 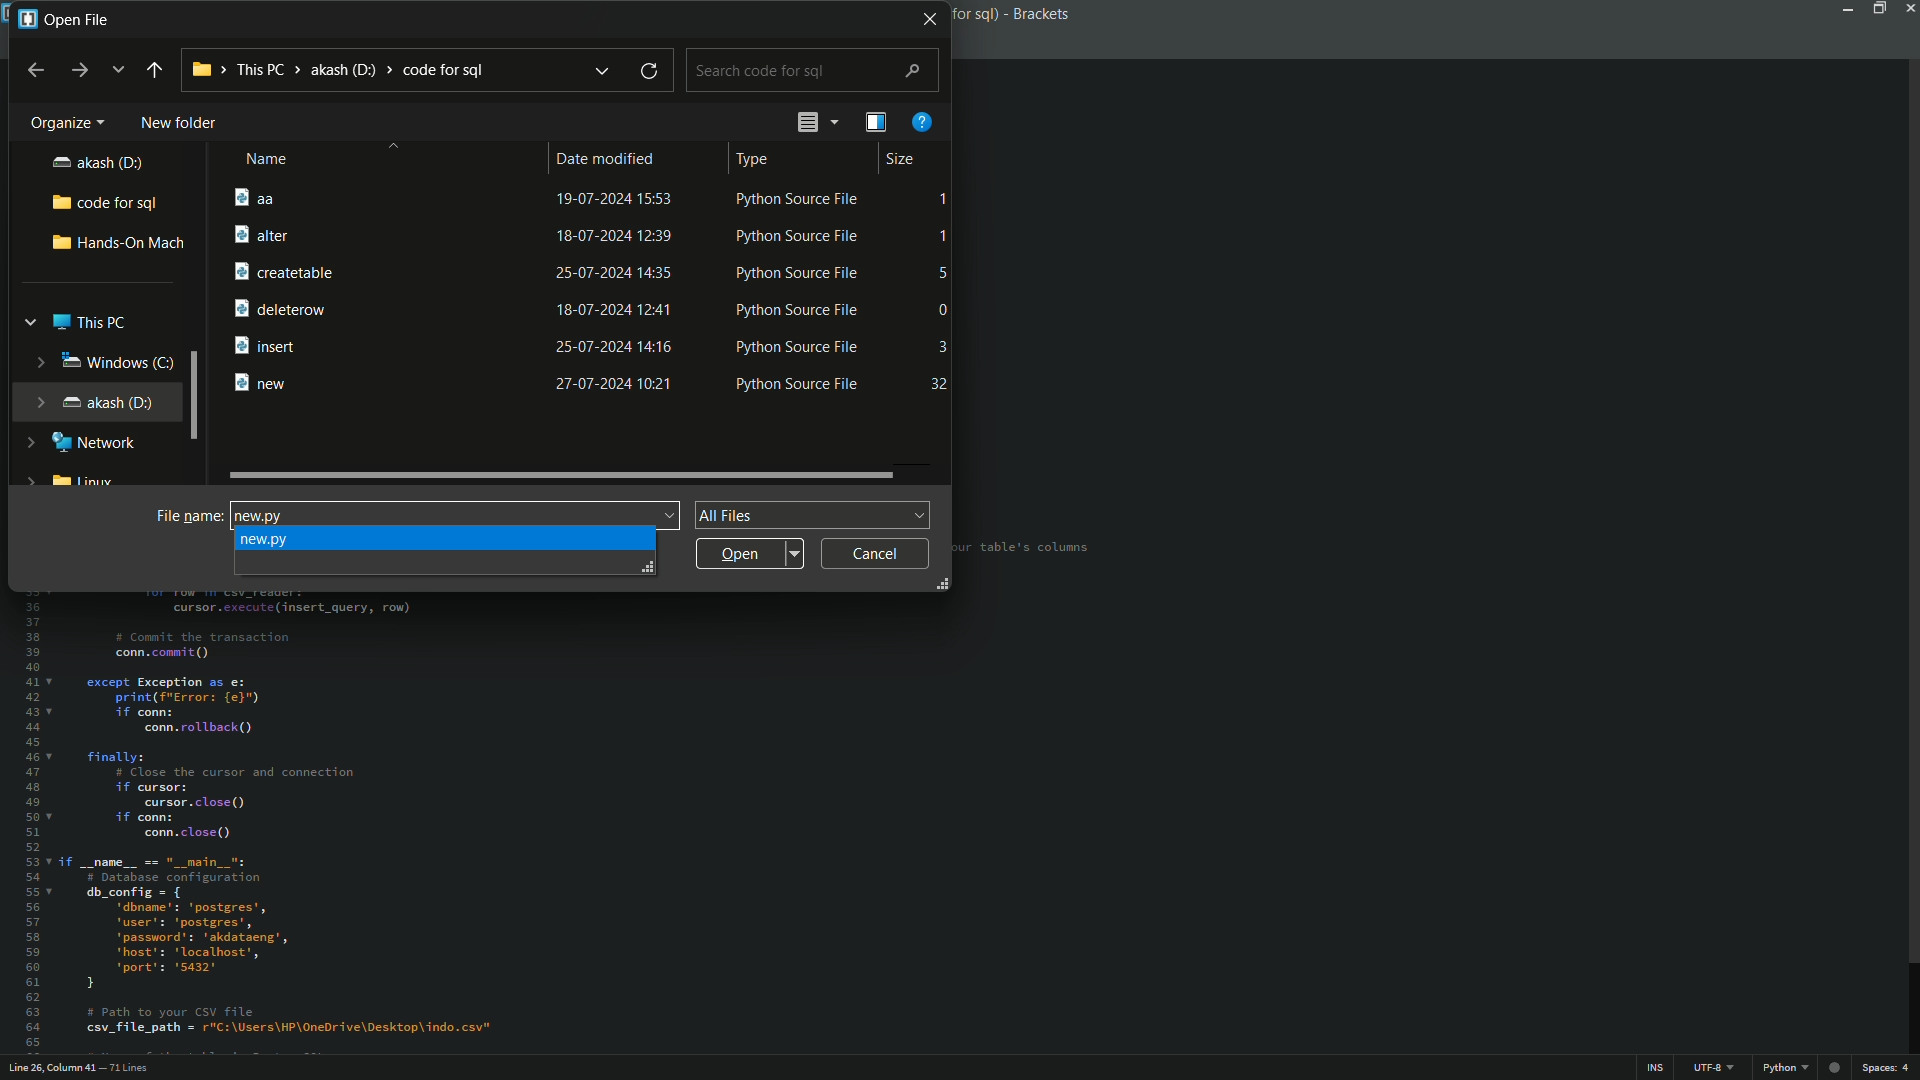 I want to click on new, so click(x=264, y=380).